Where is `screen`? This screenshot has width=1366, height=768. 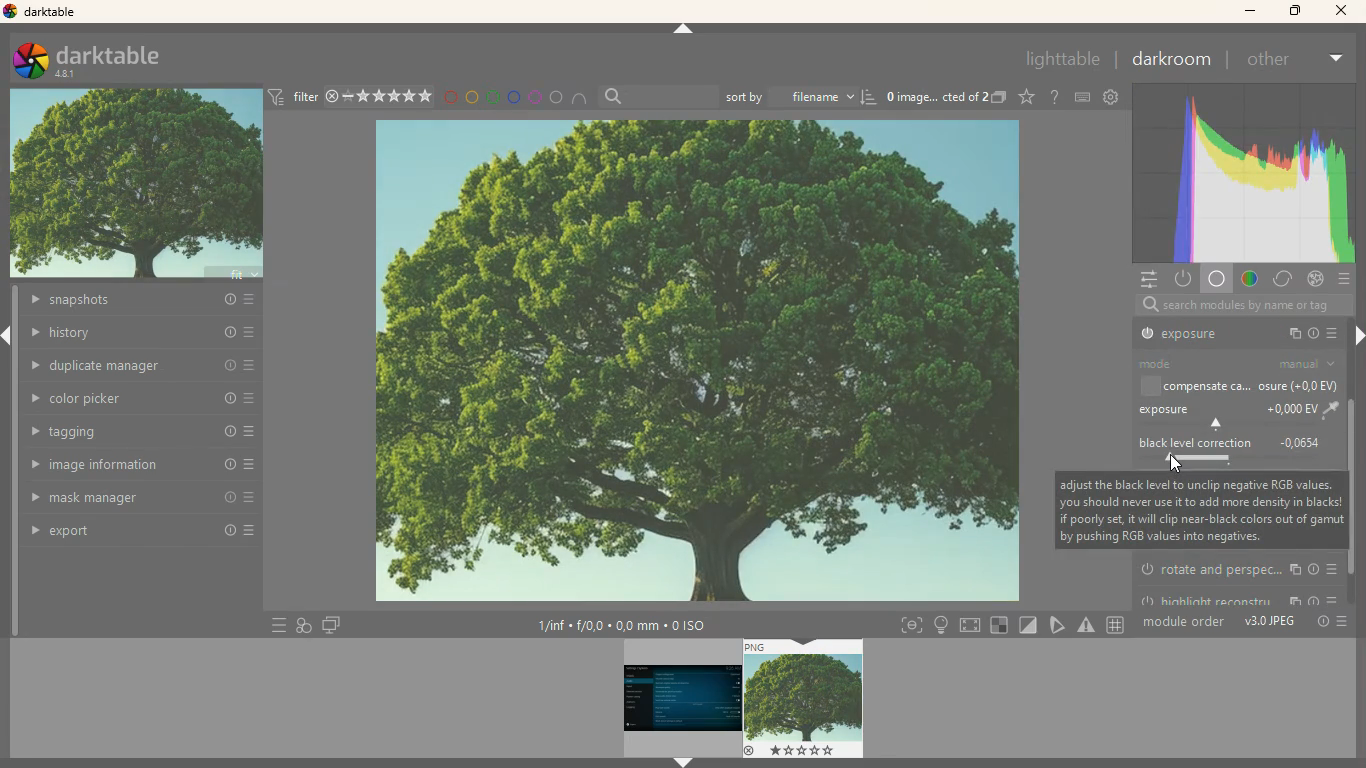
screen is located at coordinates (972, 626).